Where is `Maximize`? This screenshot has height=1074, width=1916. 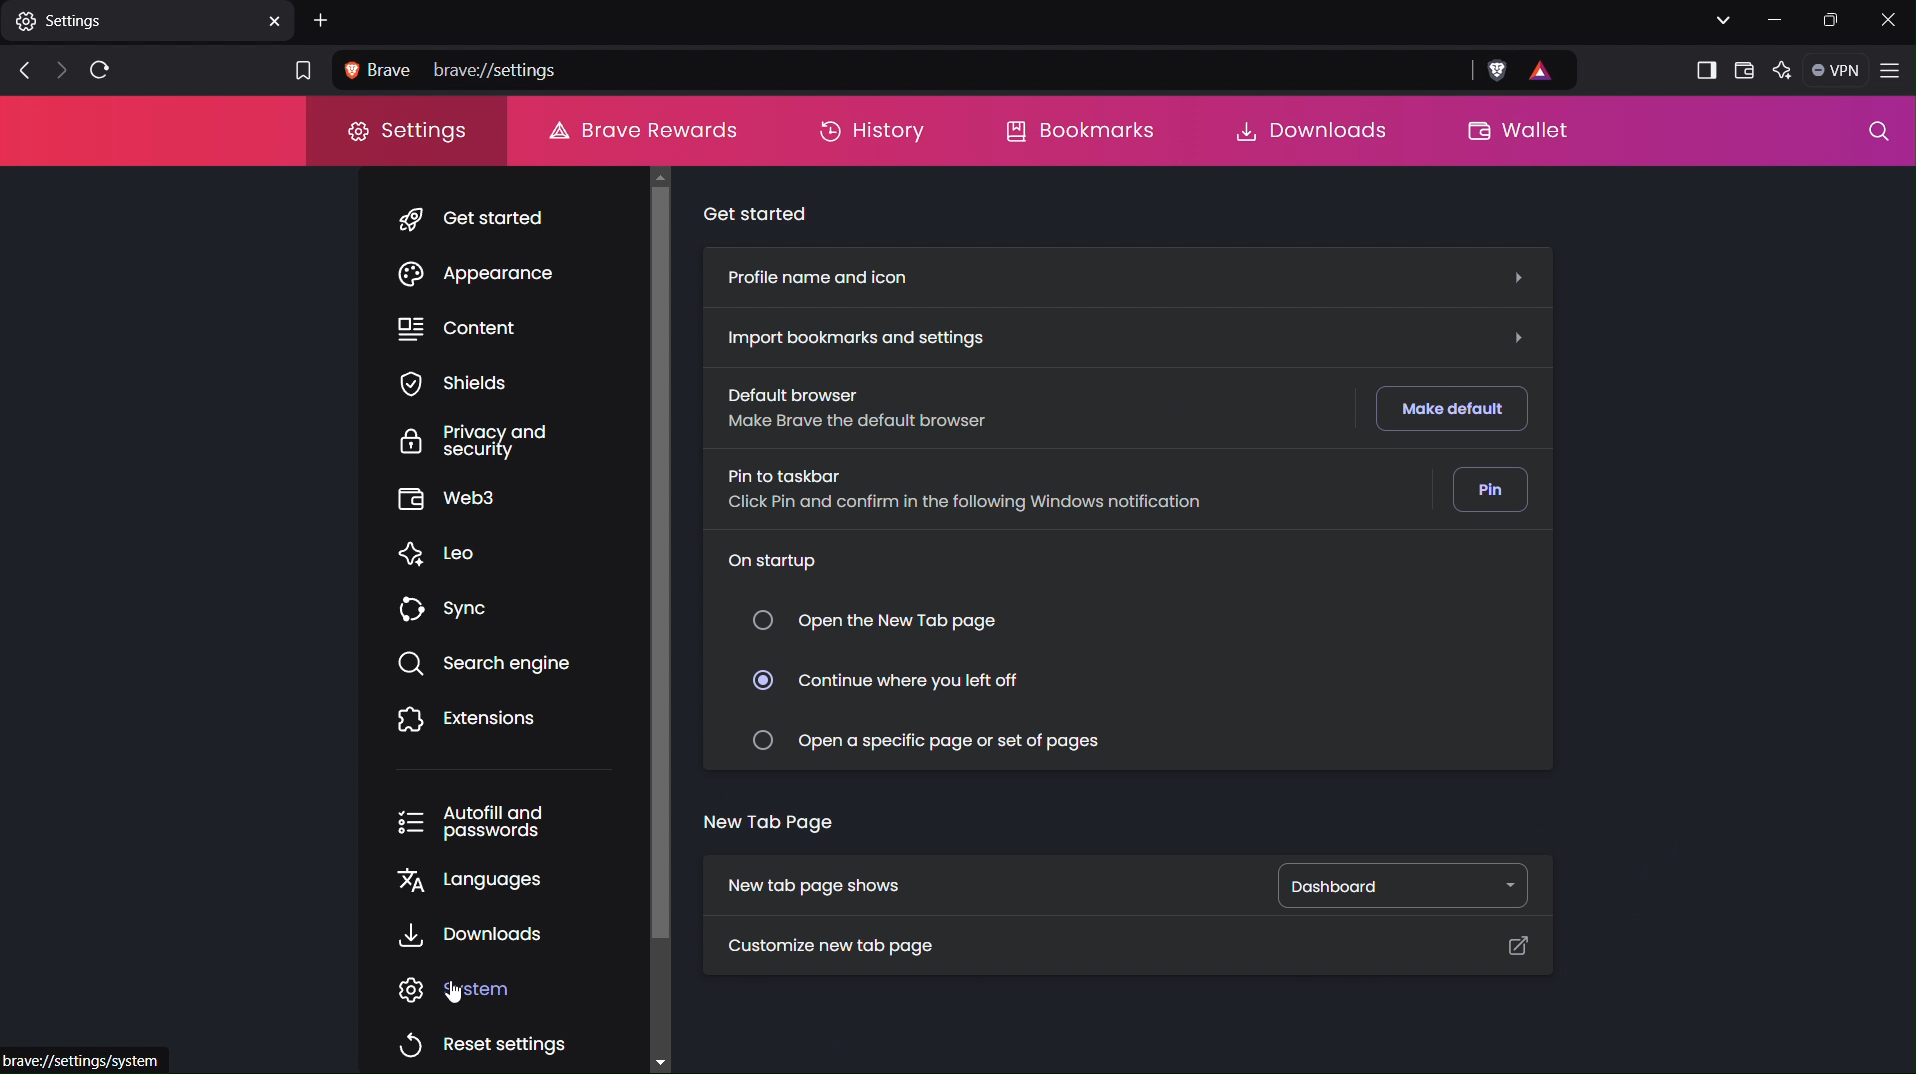
Maximize is located at coordinates (1832, 20).